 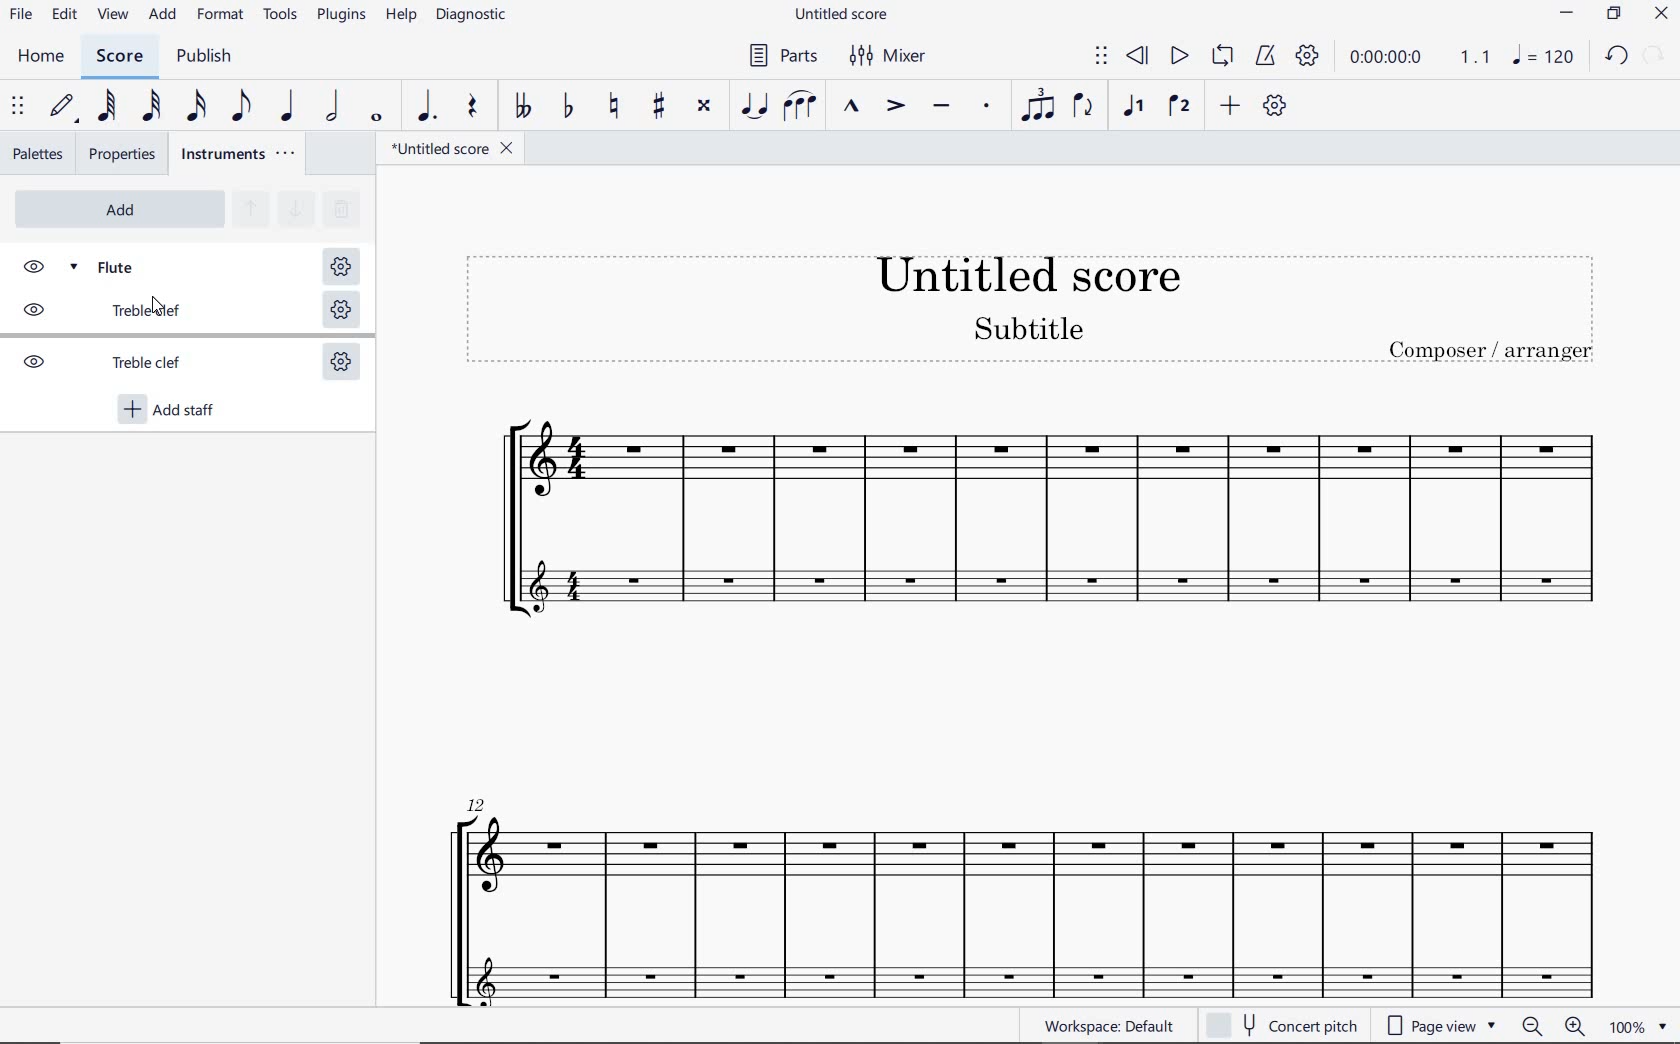 What do you see at coordinates (339, 207) in the screenshot?
I see `REMOVE SELECTED INSTRUMENTS` at bounding box center [339, 207].